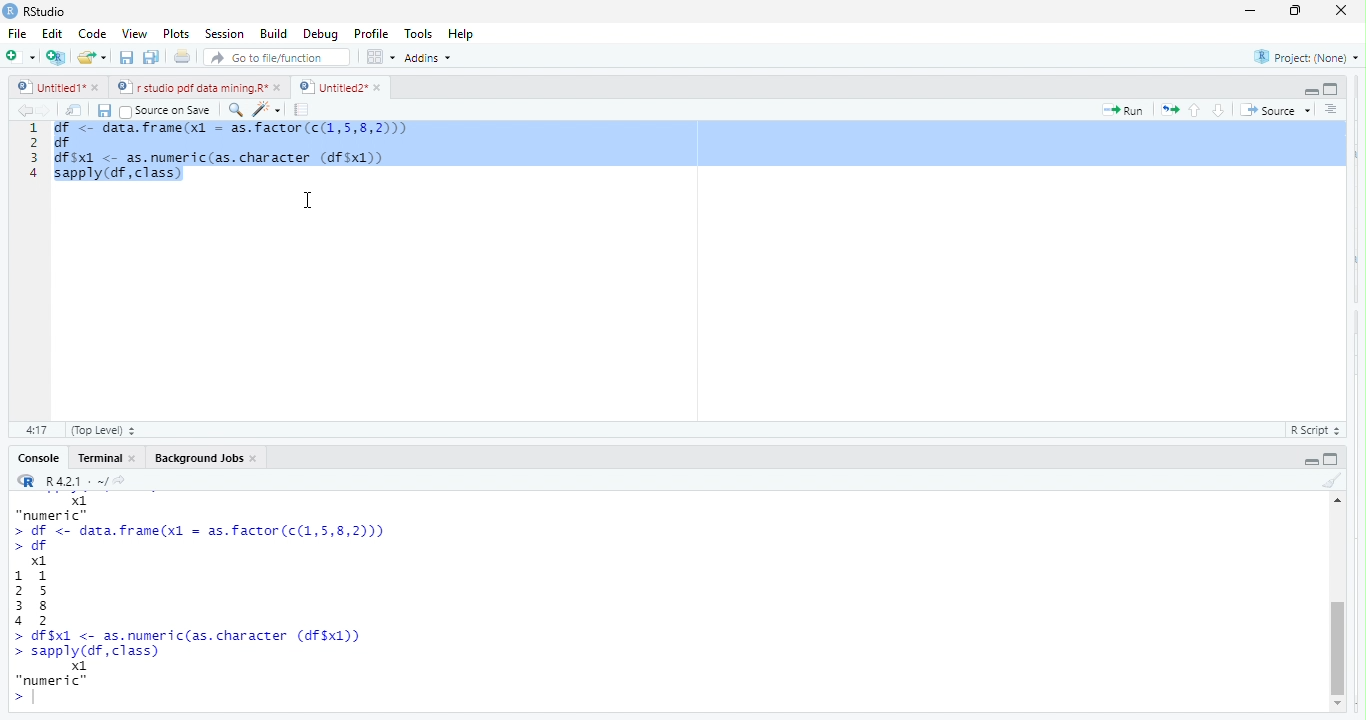  Describe the element at coordinates (1332, 111) in the screenshot. I see `show document outline` at that location.